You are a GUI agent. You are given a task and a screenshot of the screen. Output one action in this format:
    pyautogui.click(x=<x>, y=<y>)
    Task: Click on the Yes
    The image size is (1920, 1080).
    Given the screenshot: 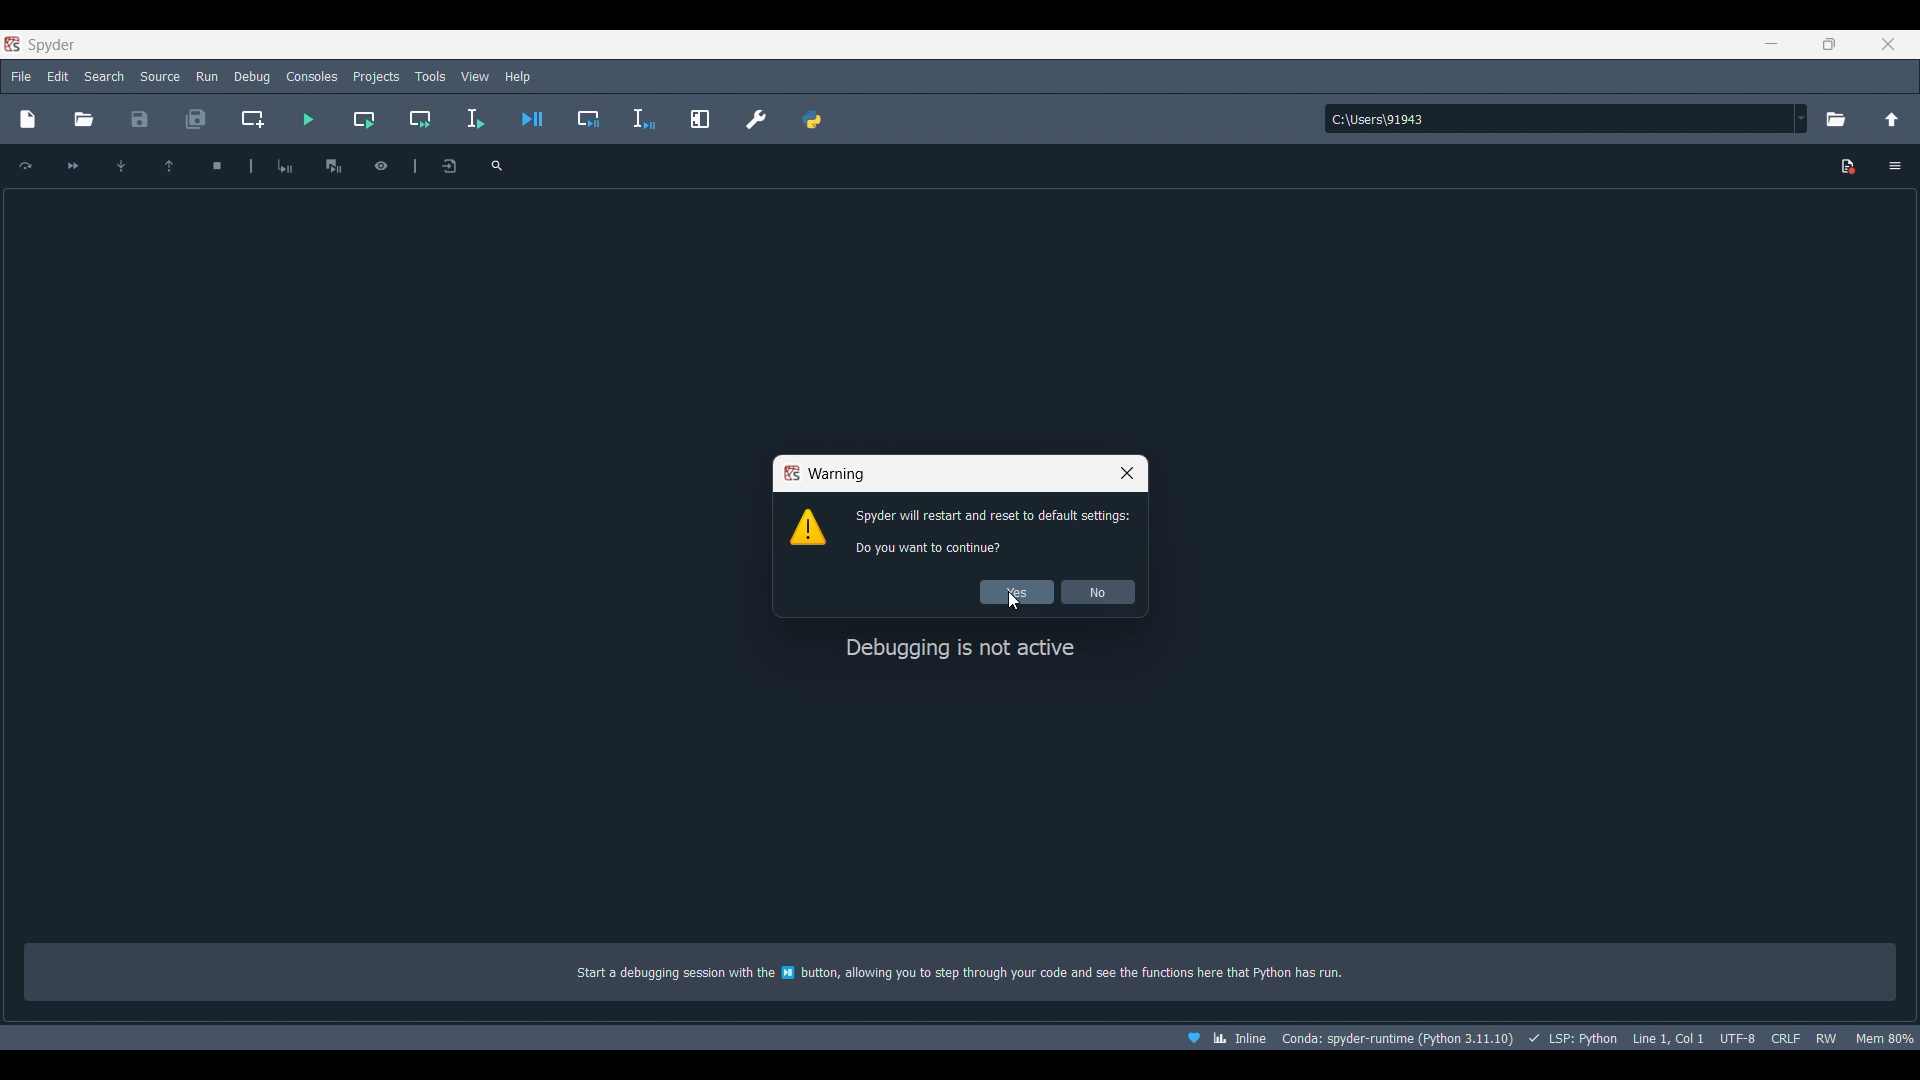 What is the action you would take?
    pyautogui.click(x=1016, y=592)
    